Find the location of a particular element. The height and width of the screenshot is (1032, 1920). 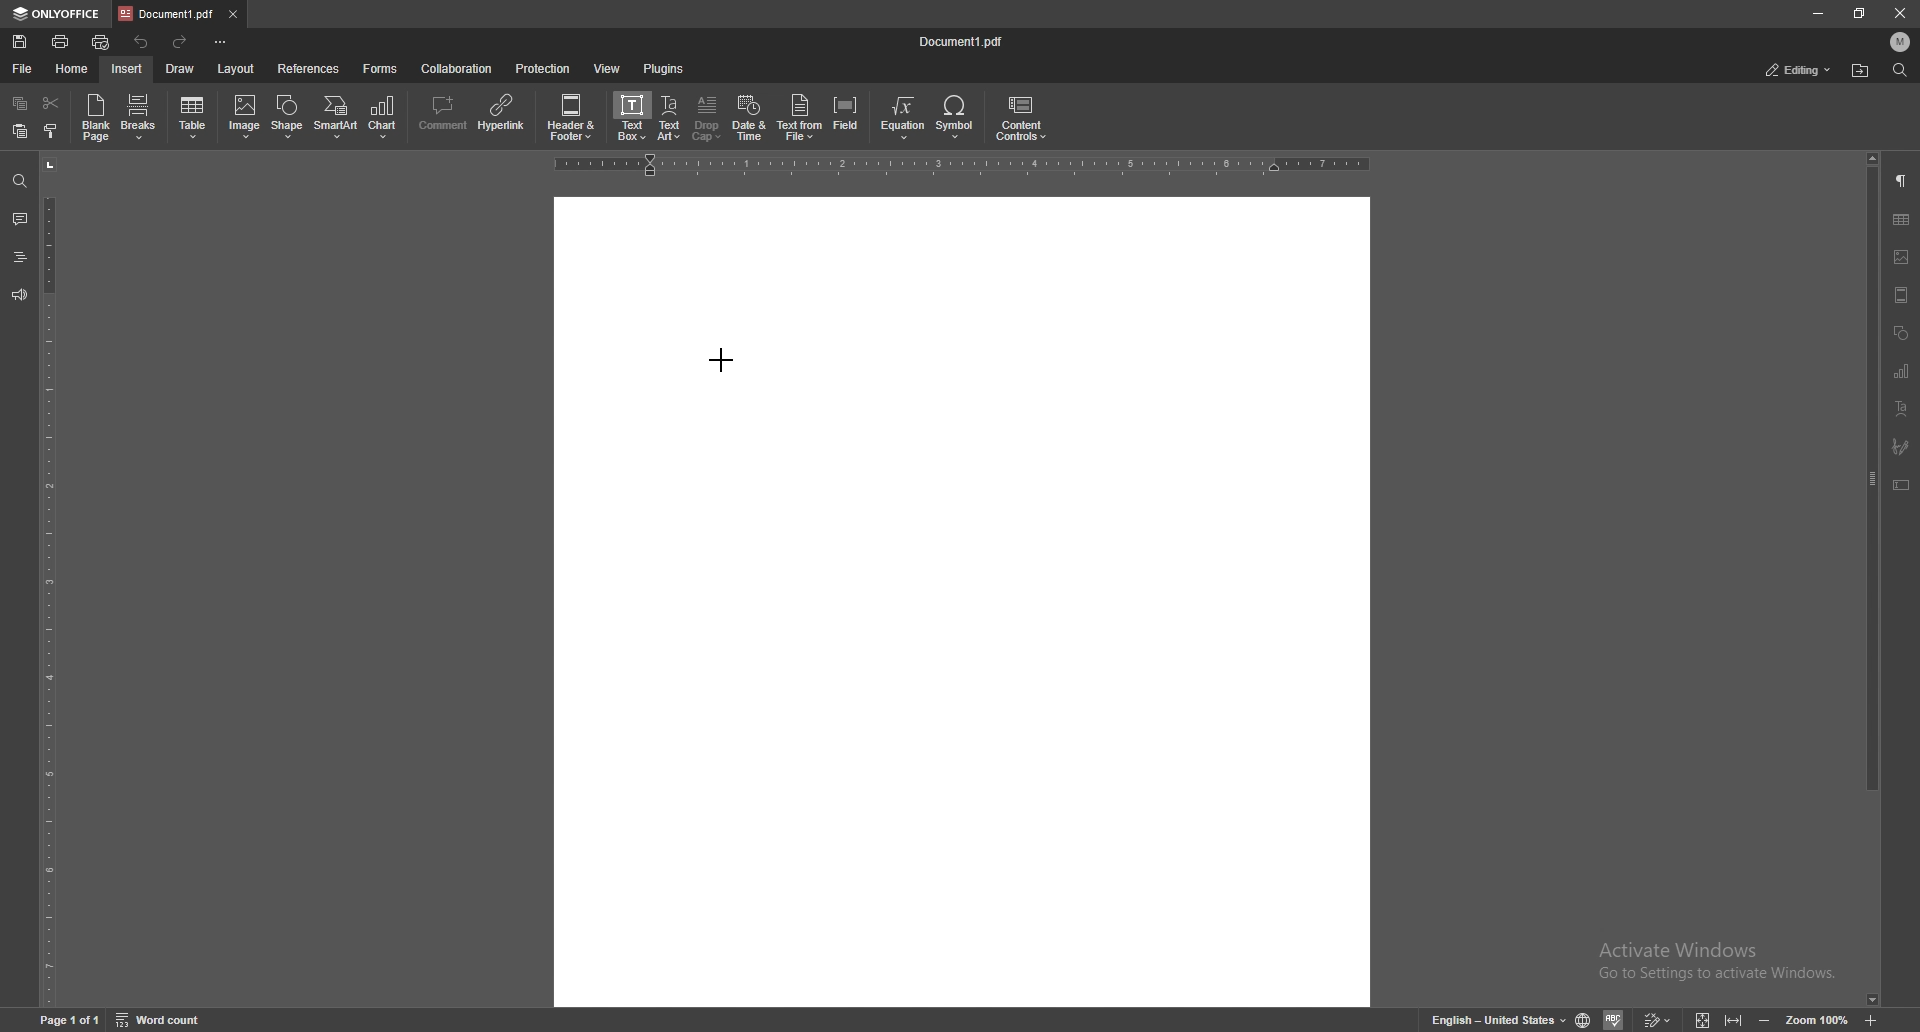

file is located at coordinates (22, 69).